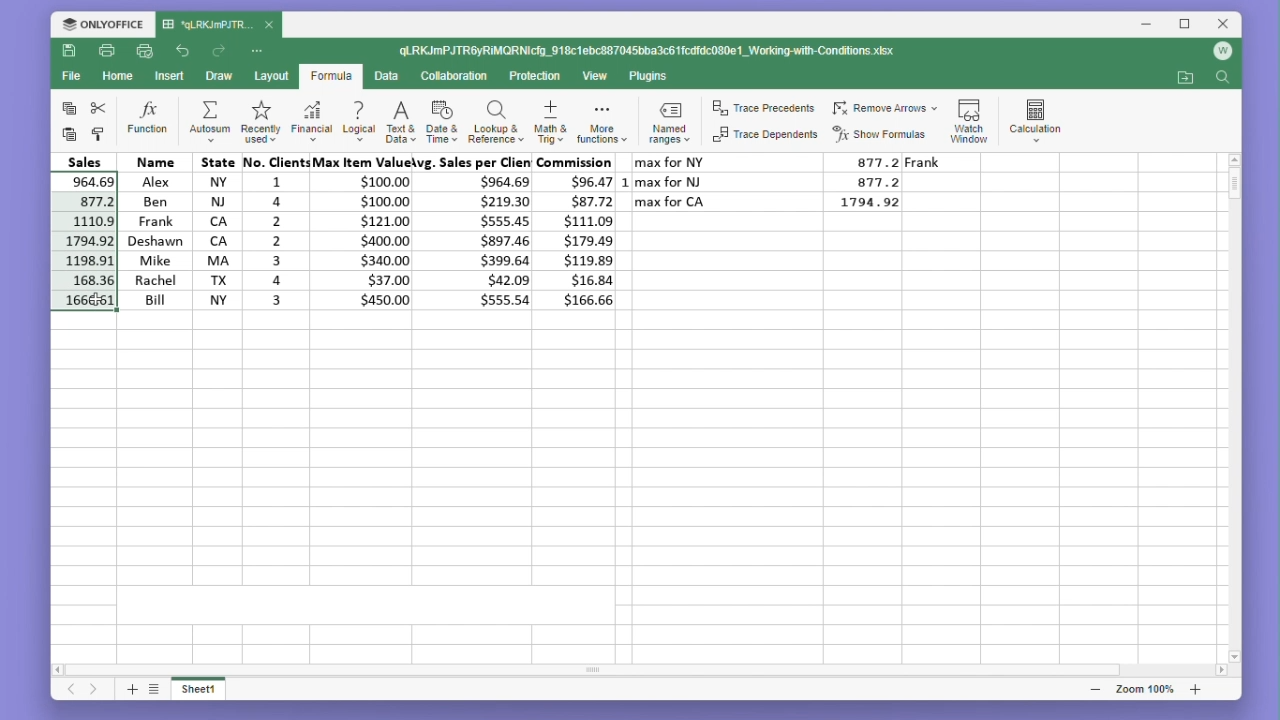 The image size is (1280, 720). What do you see at coordinates (184, 52) in the screenshot?
I see `undo` at bounding box center [184, 52].